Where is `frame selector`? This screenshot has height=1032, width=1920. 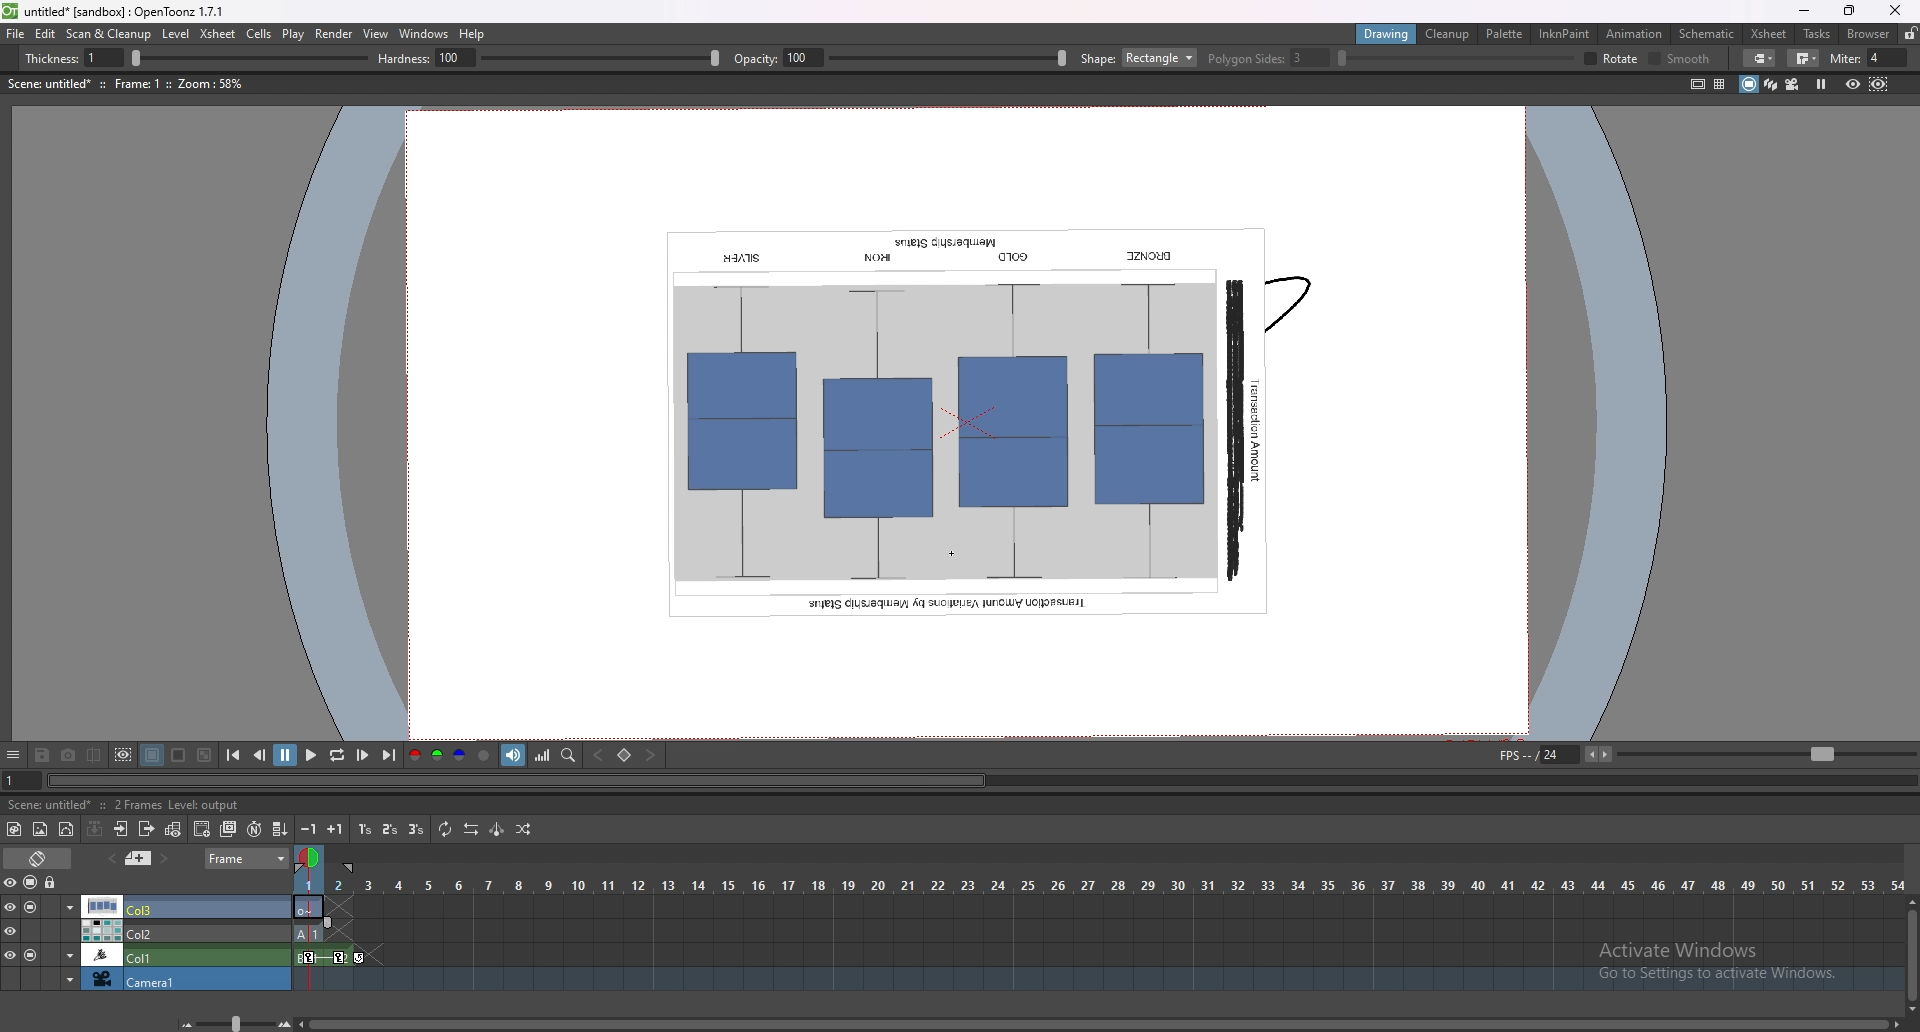 frame selector is located at coordinates (311, 857).